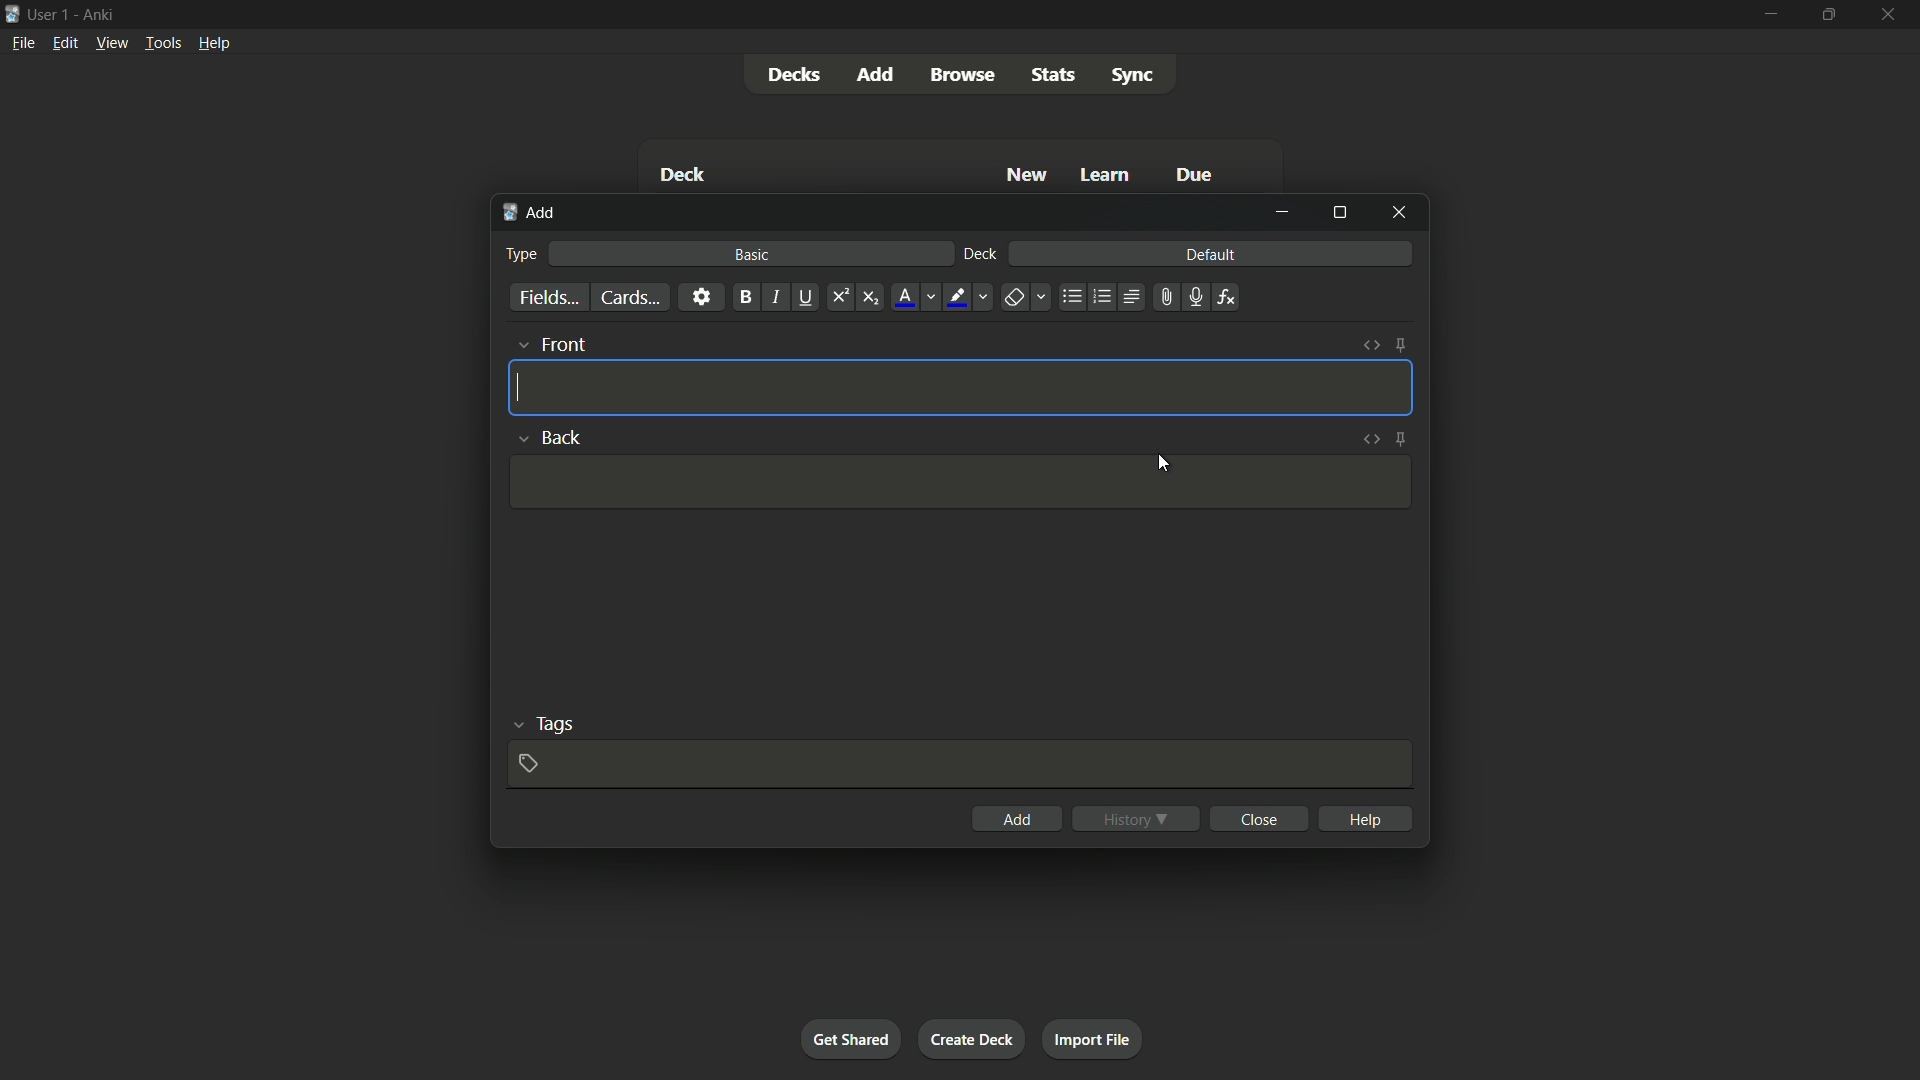 Image resolution: width=1920 pixels, height=1080 pixels. I want to click on fields, so click(548, 296).